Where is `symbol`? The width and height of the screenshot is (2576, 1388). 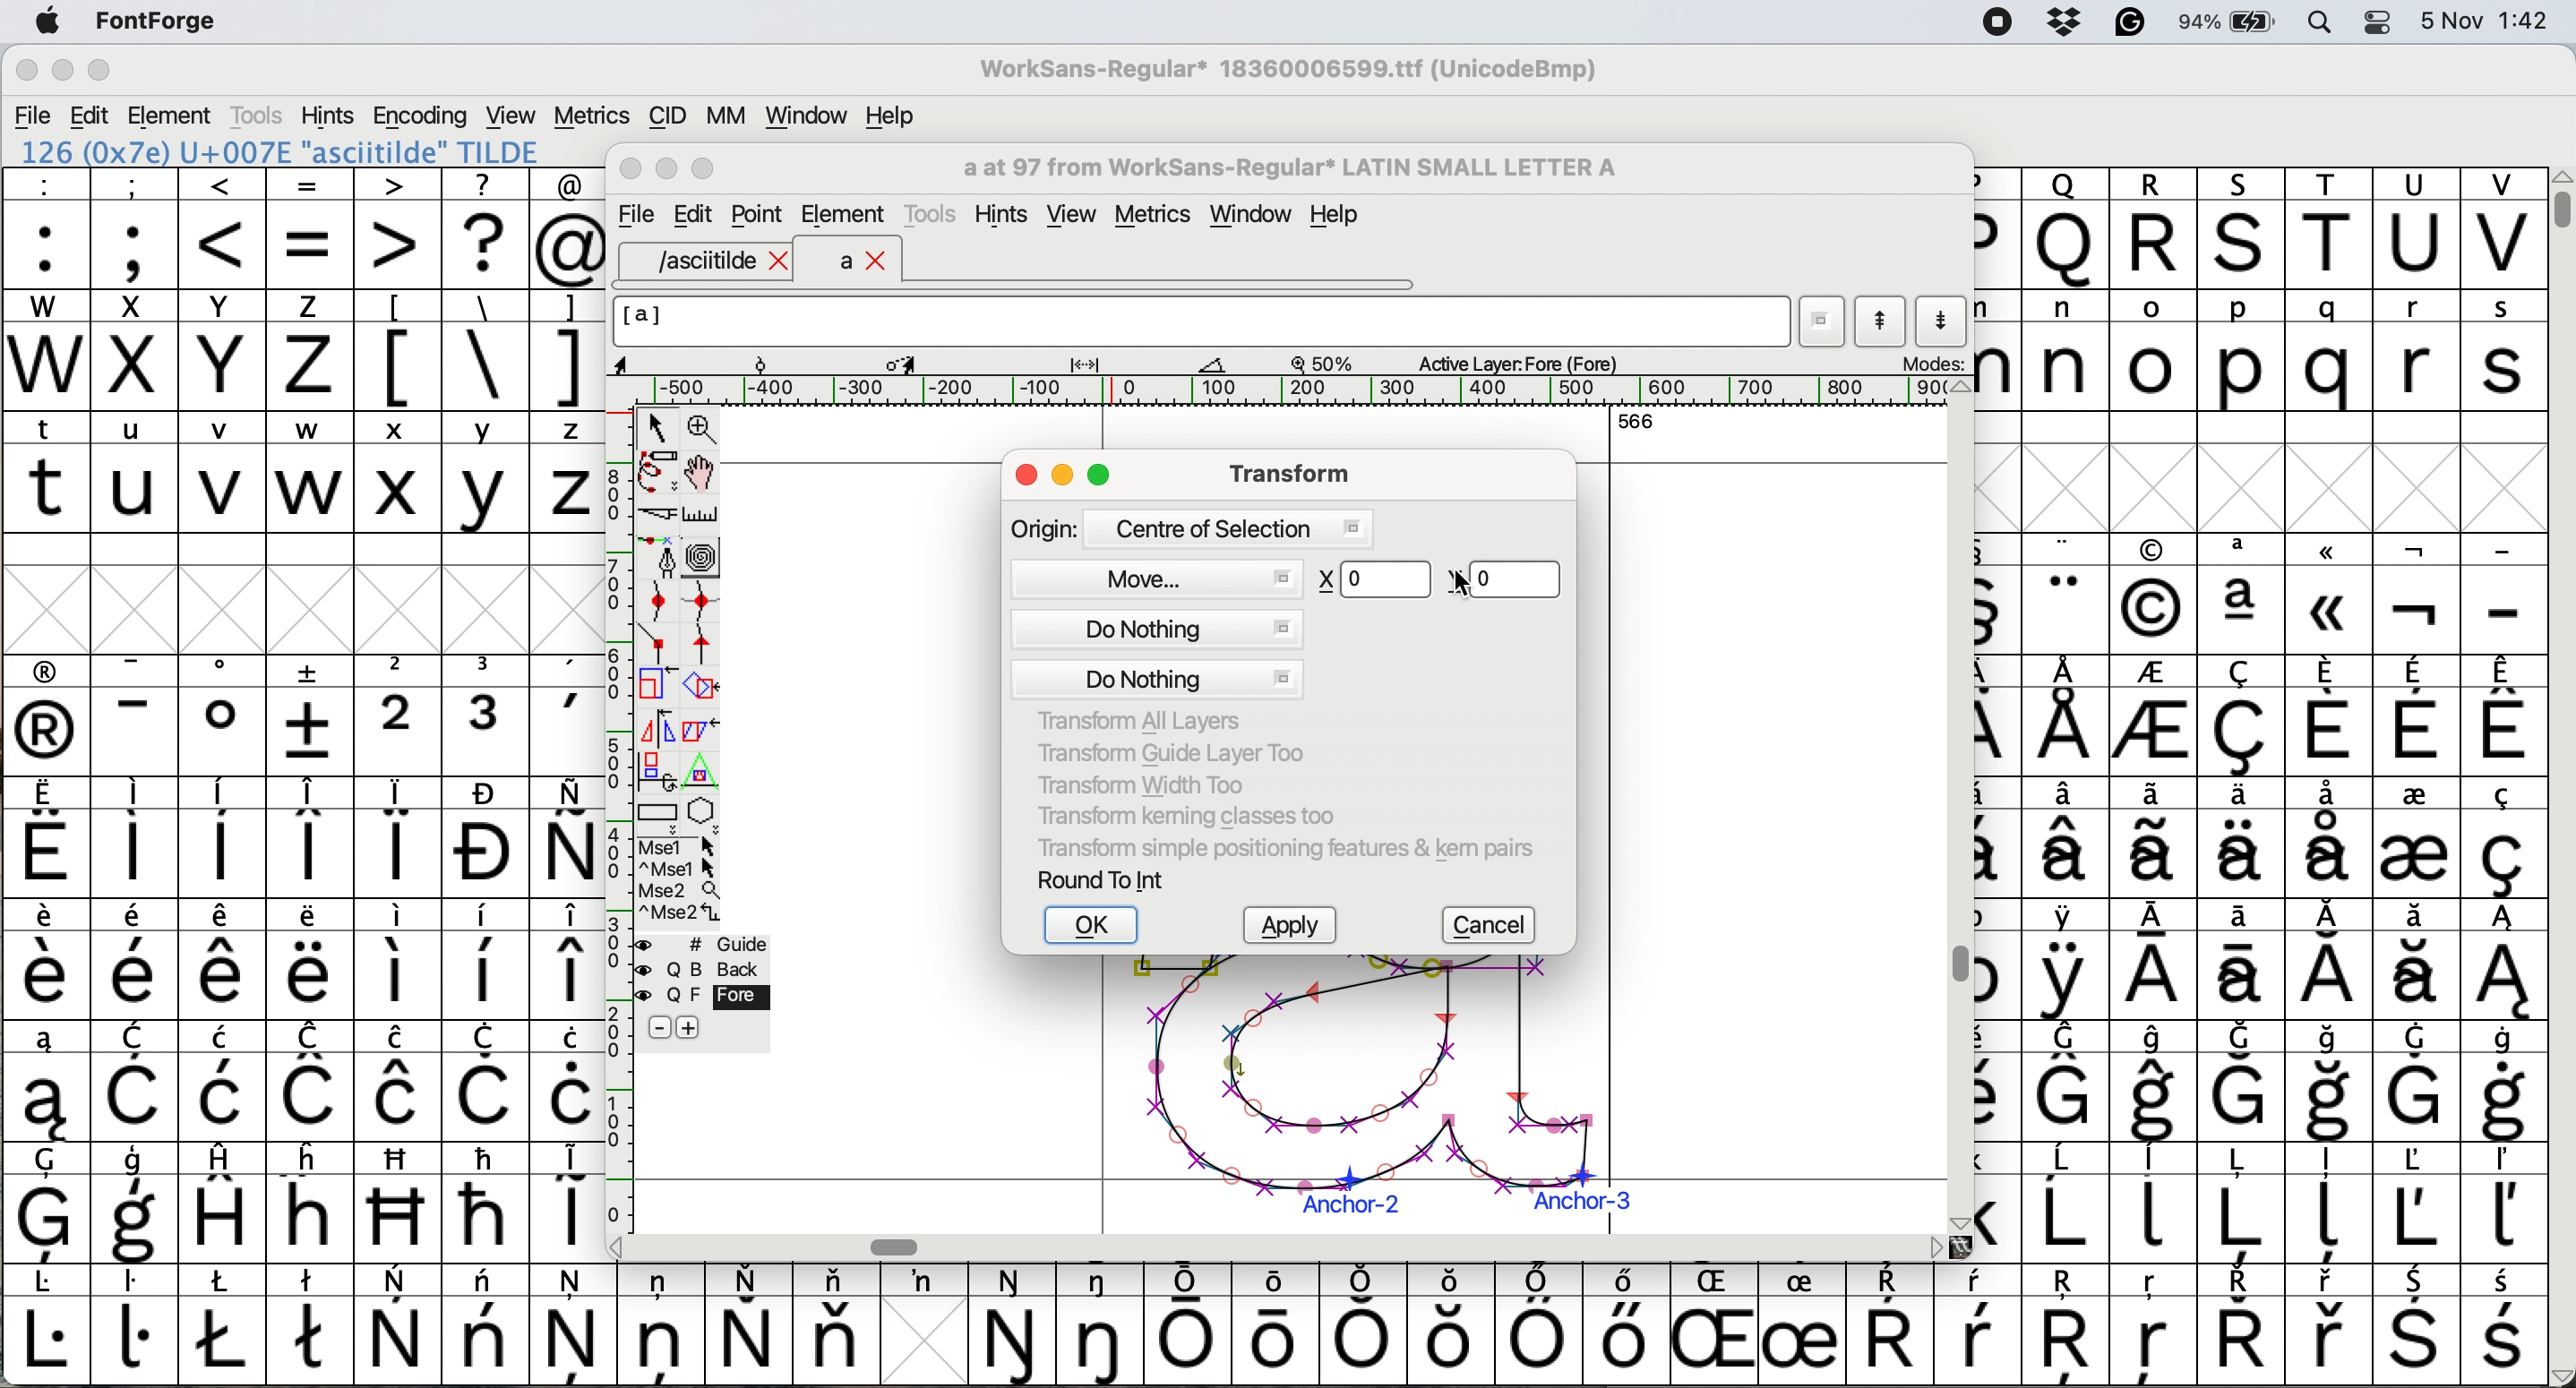 symbol is located at coordinates (2417, 1327).